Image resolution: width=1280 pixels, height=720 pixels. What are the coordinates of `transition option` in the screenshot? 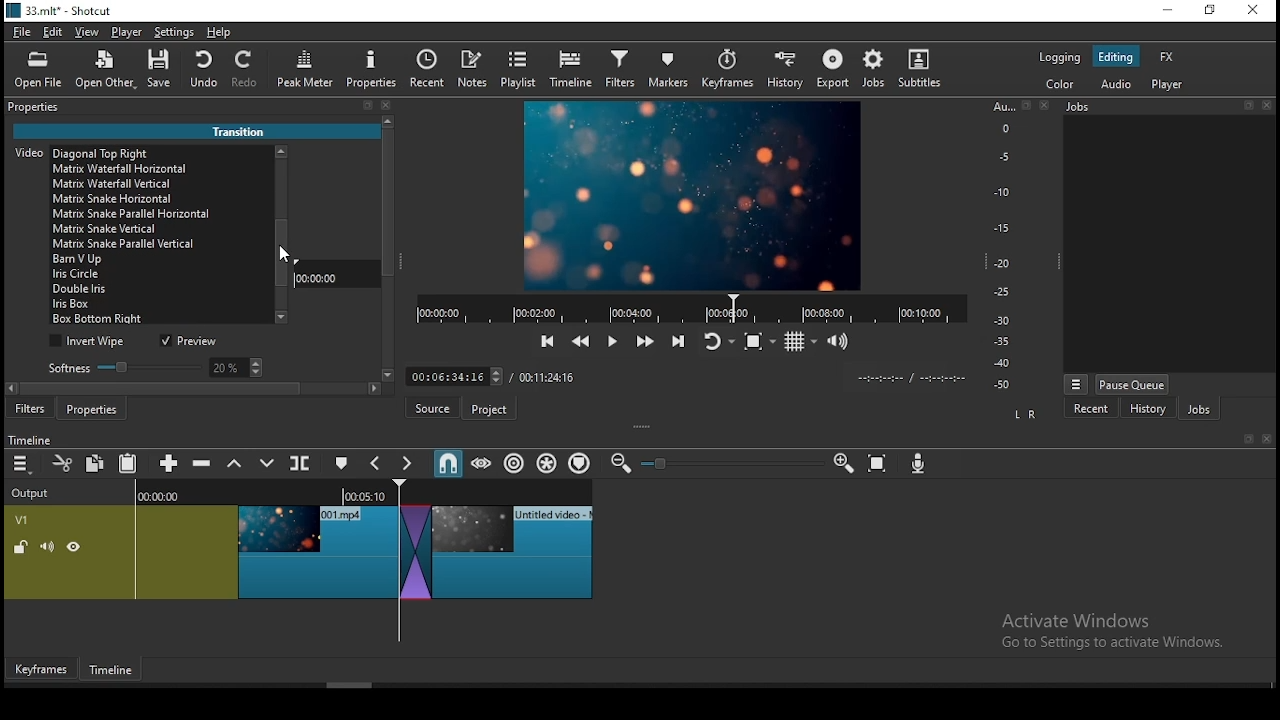 It's located at (162, 243).